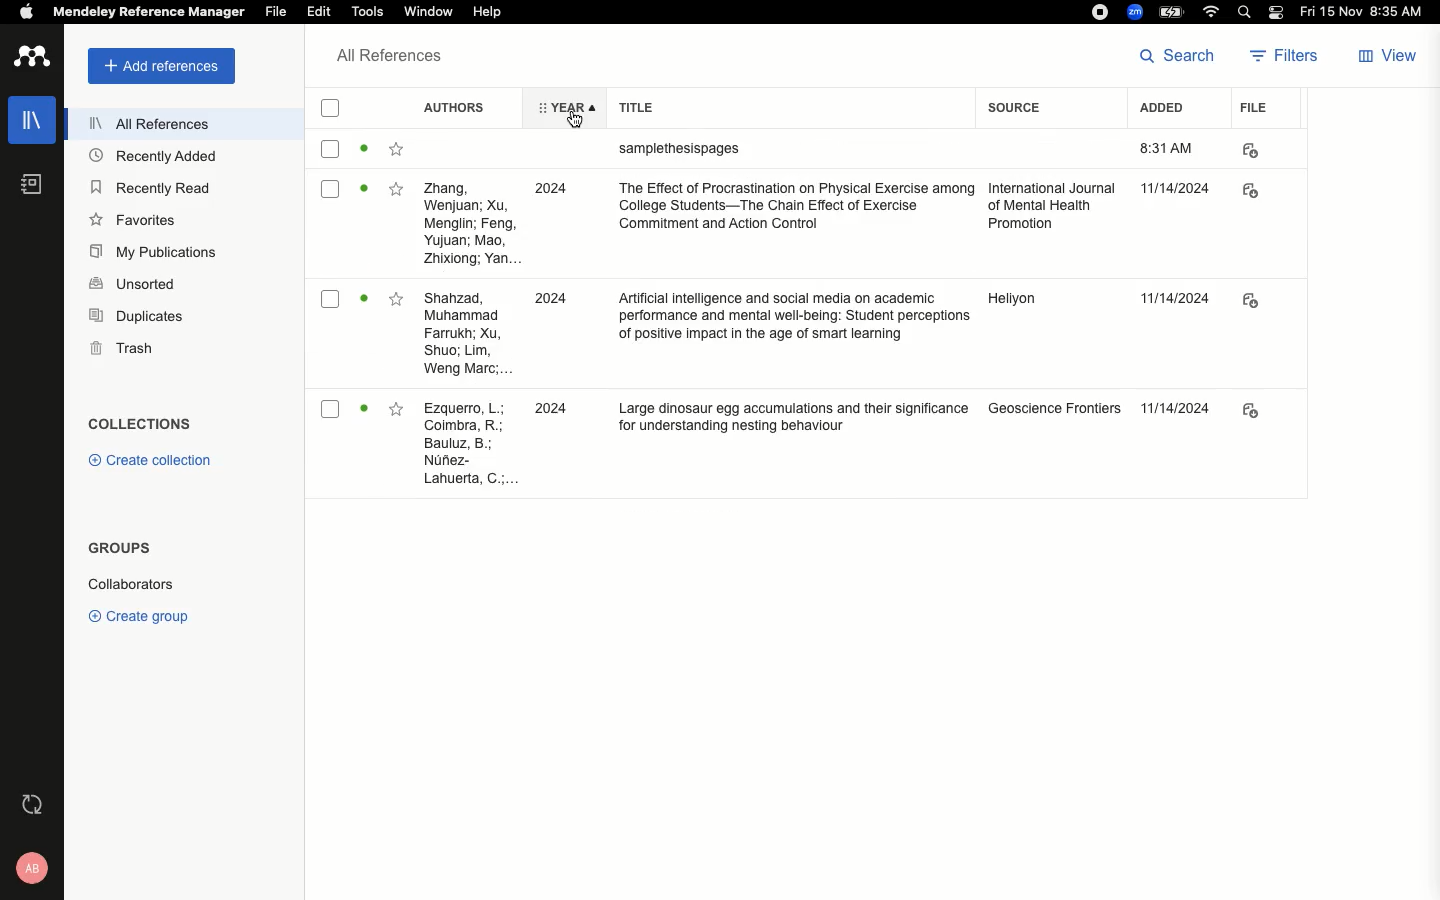  I want to click on Favorites, so click(130, 220).